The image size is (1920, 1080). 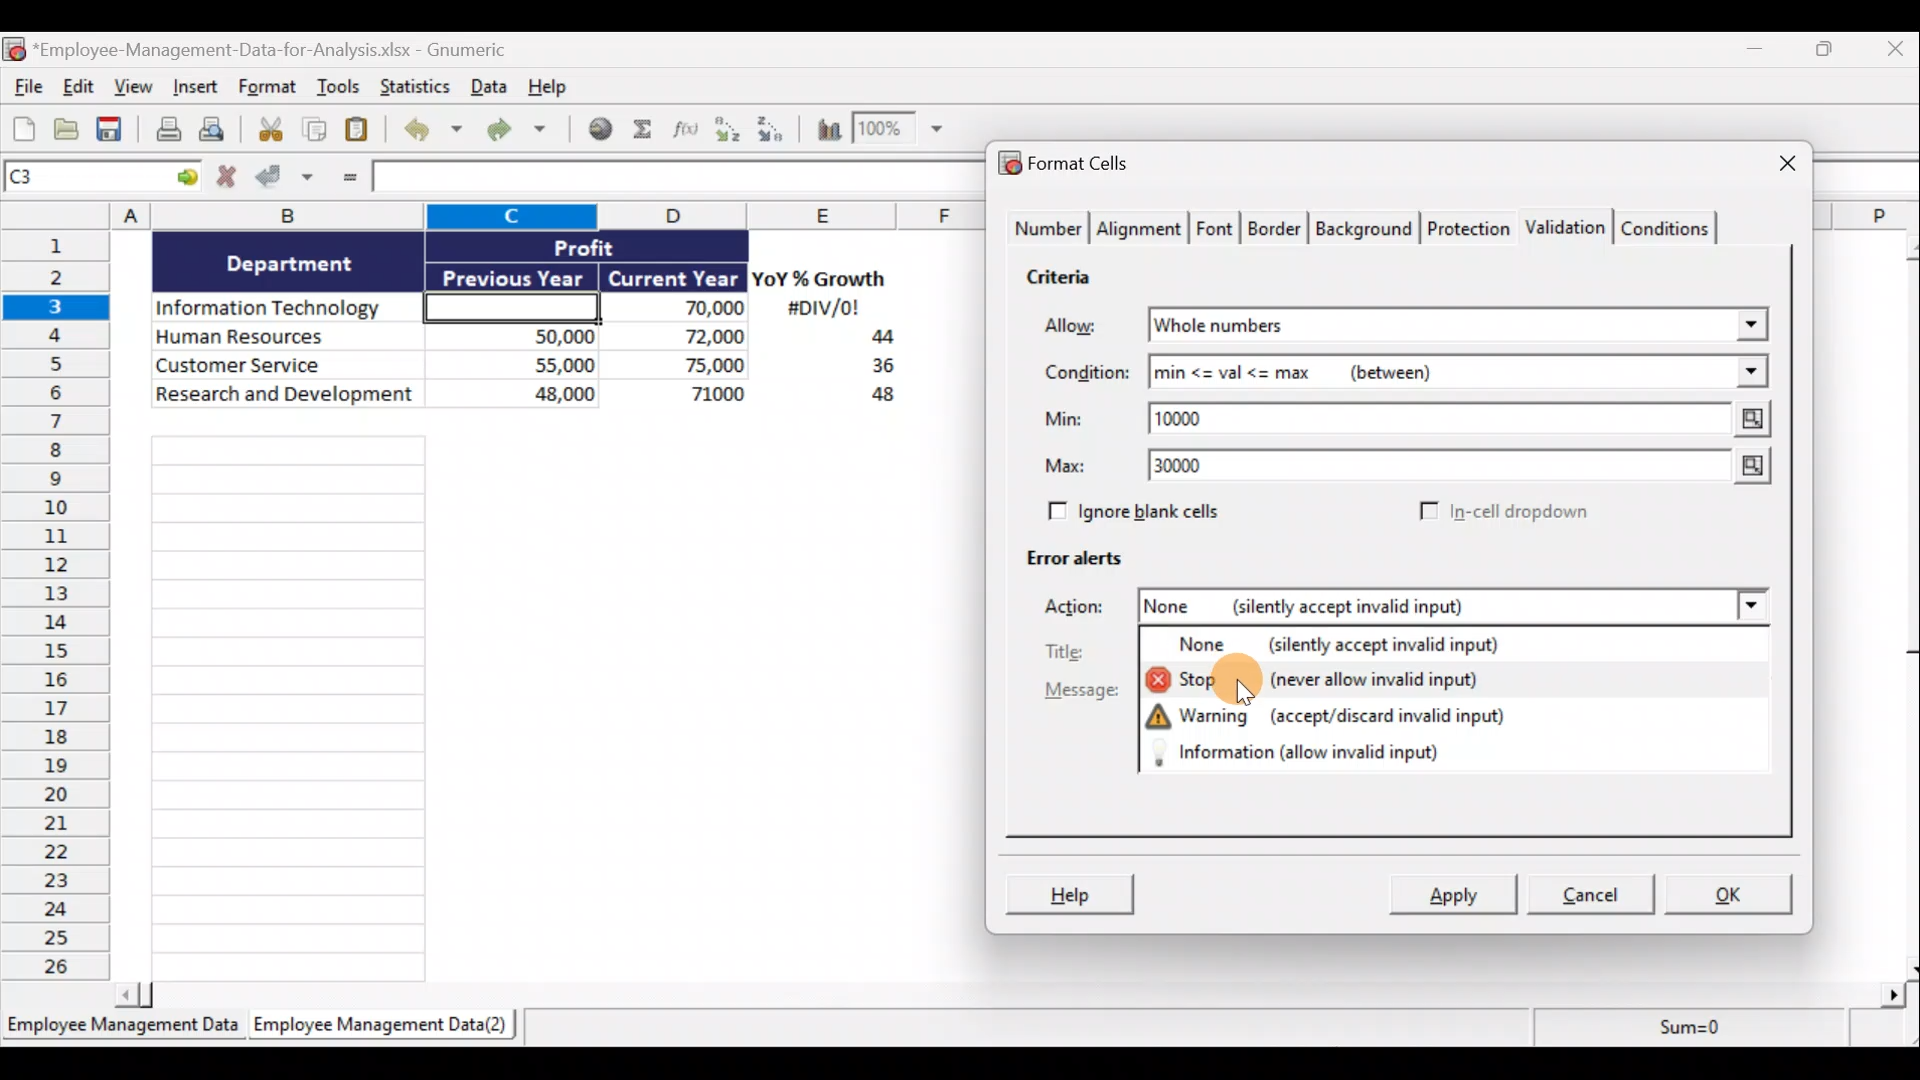 I want to click on Ignore blank cells, so click(x=1163, y=512).